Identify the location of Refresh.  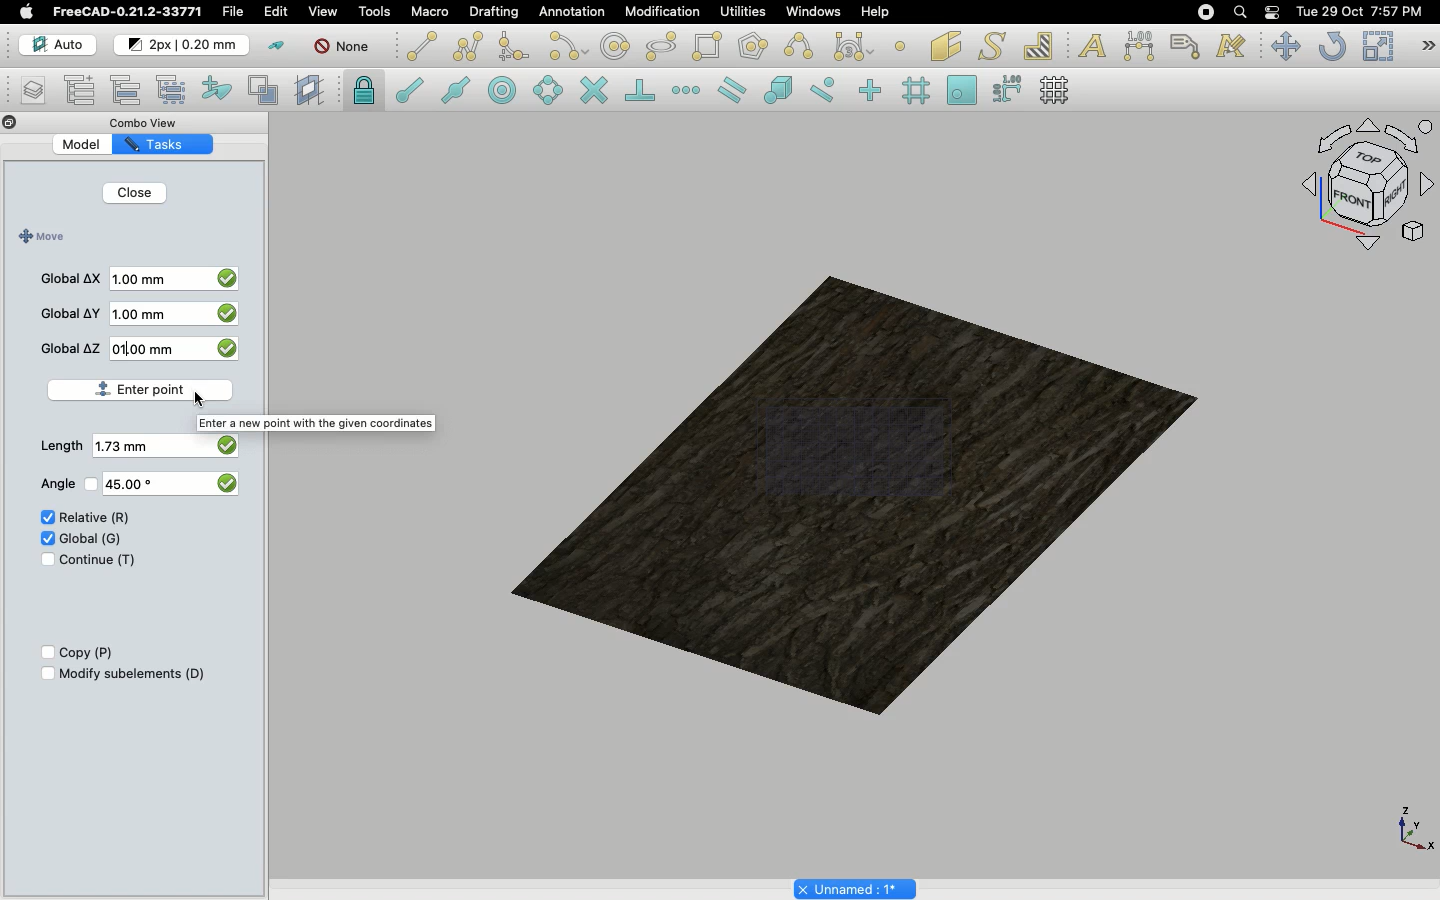
(1332, 48).